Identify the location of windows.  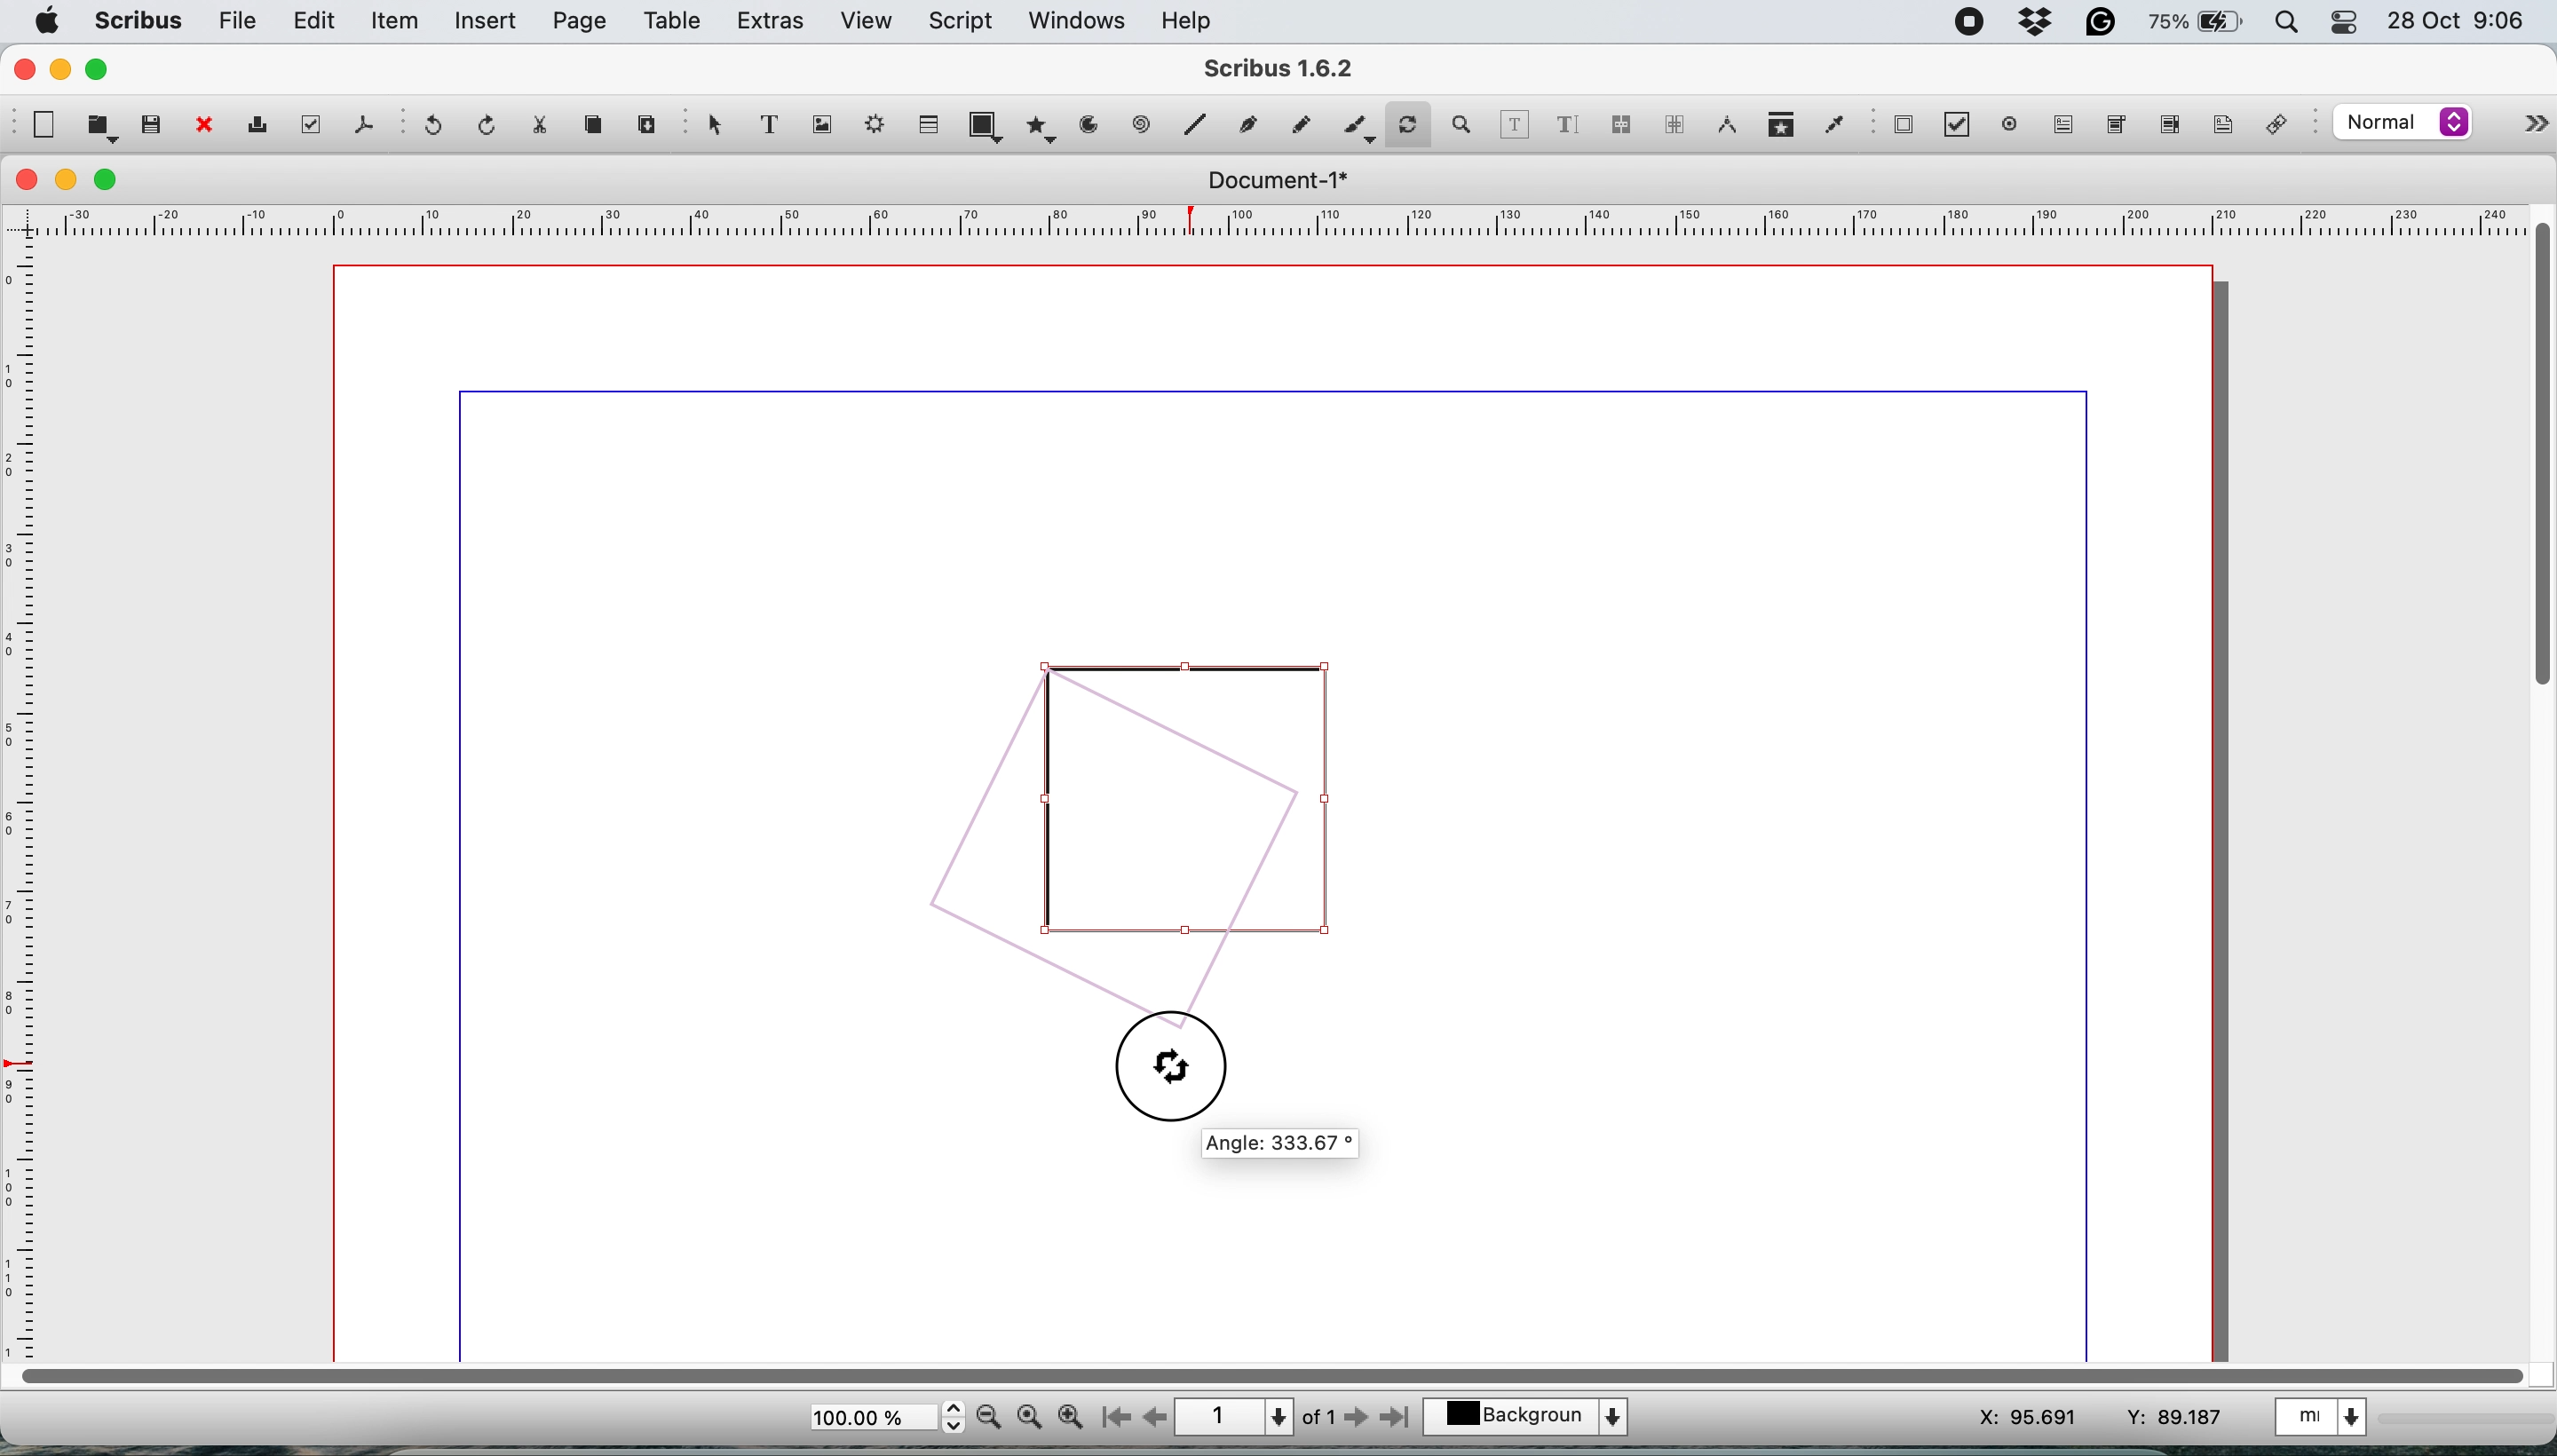
(1073, 20).